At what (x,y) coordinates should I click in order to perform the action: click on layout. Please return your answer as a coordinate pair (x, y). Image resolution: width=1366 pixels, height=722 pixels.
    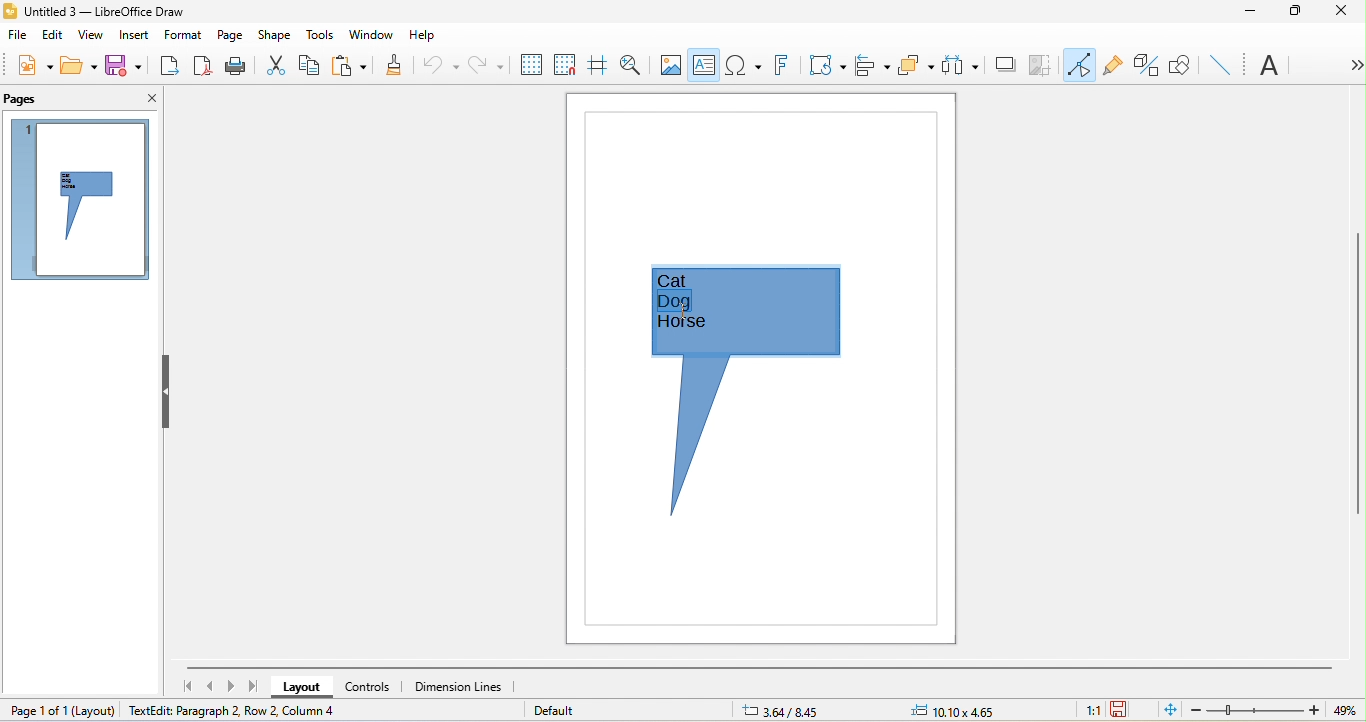
    Looking at the image, I should click on (97, 708).